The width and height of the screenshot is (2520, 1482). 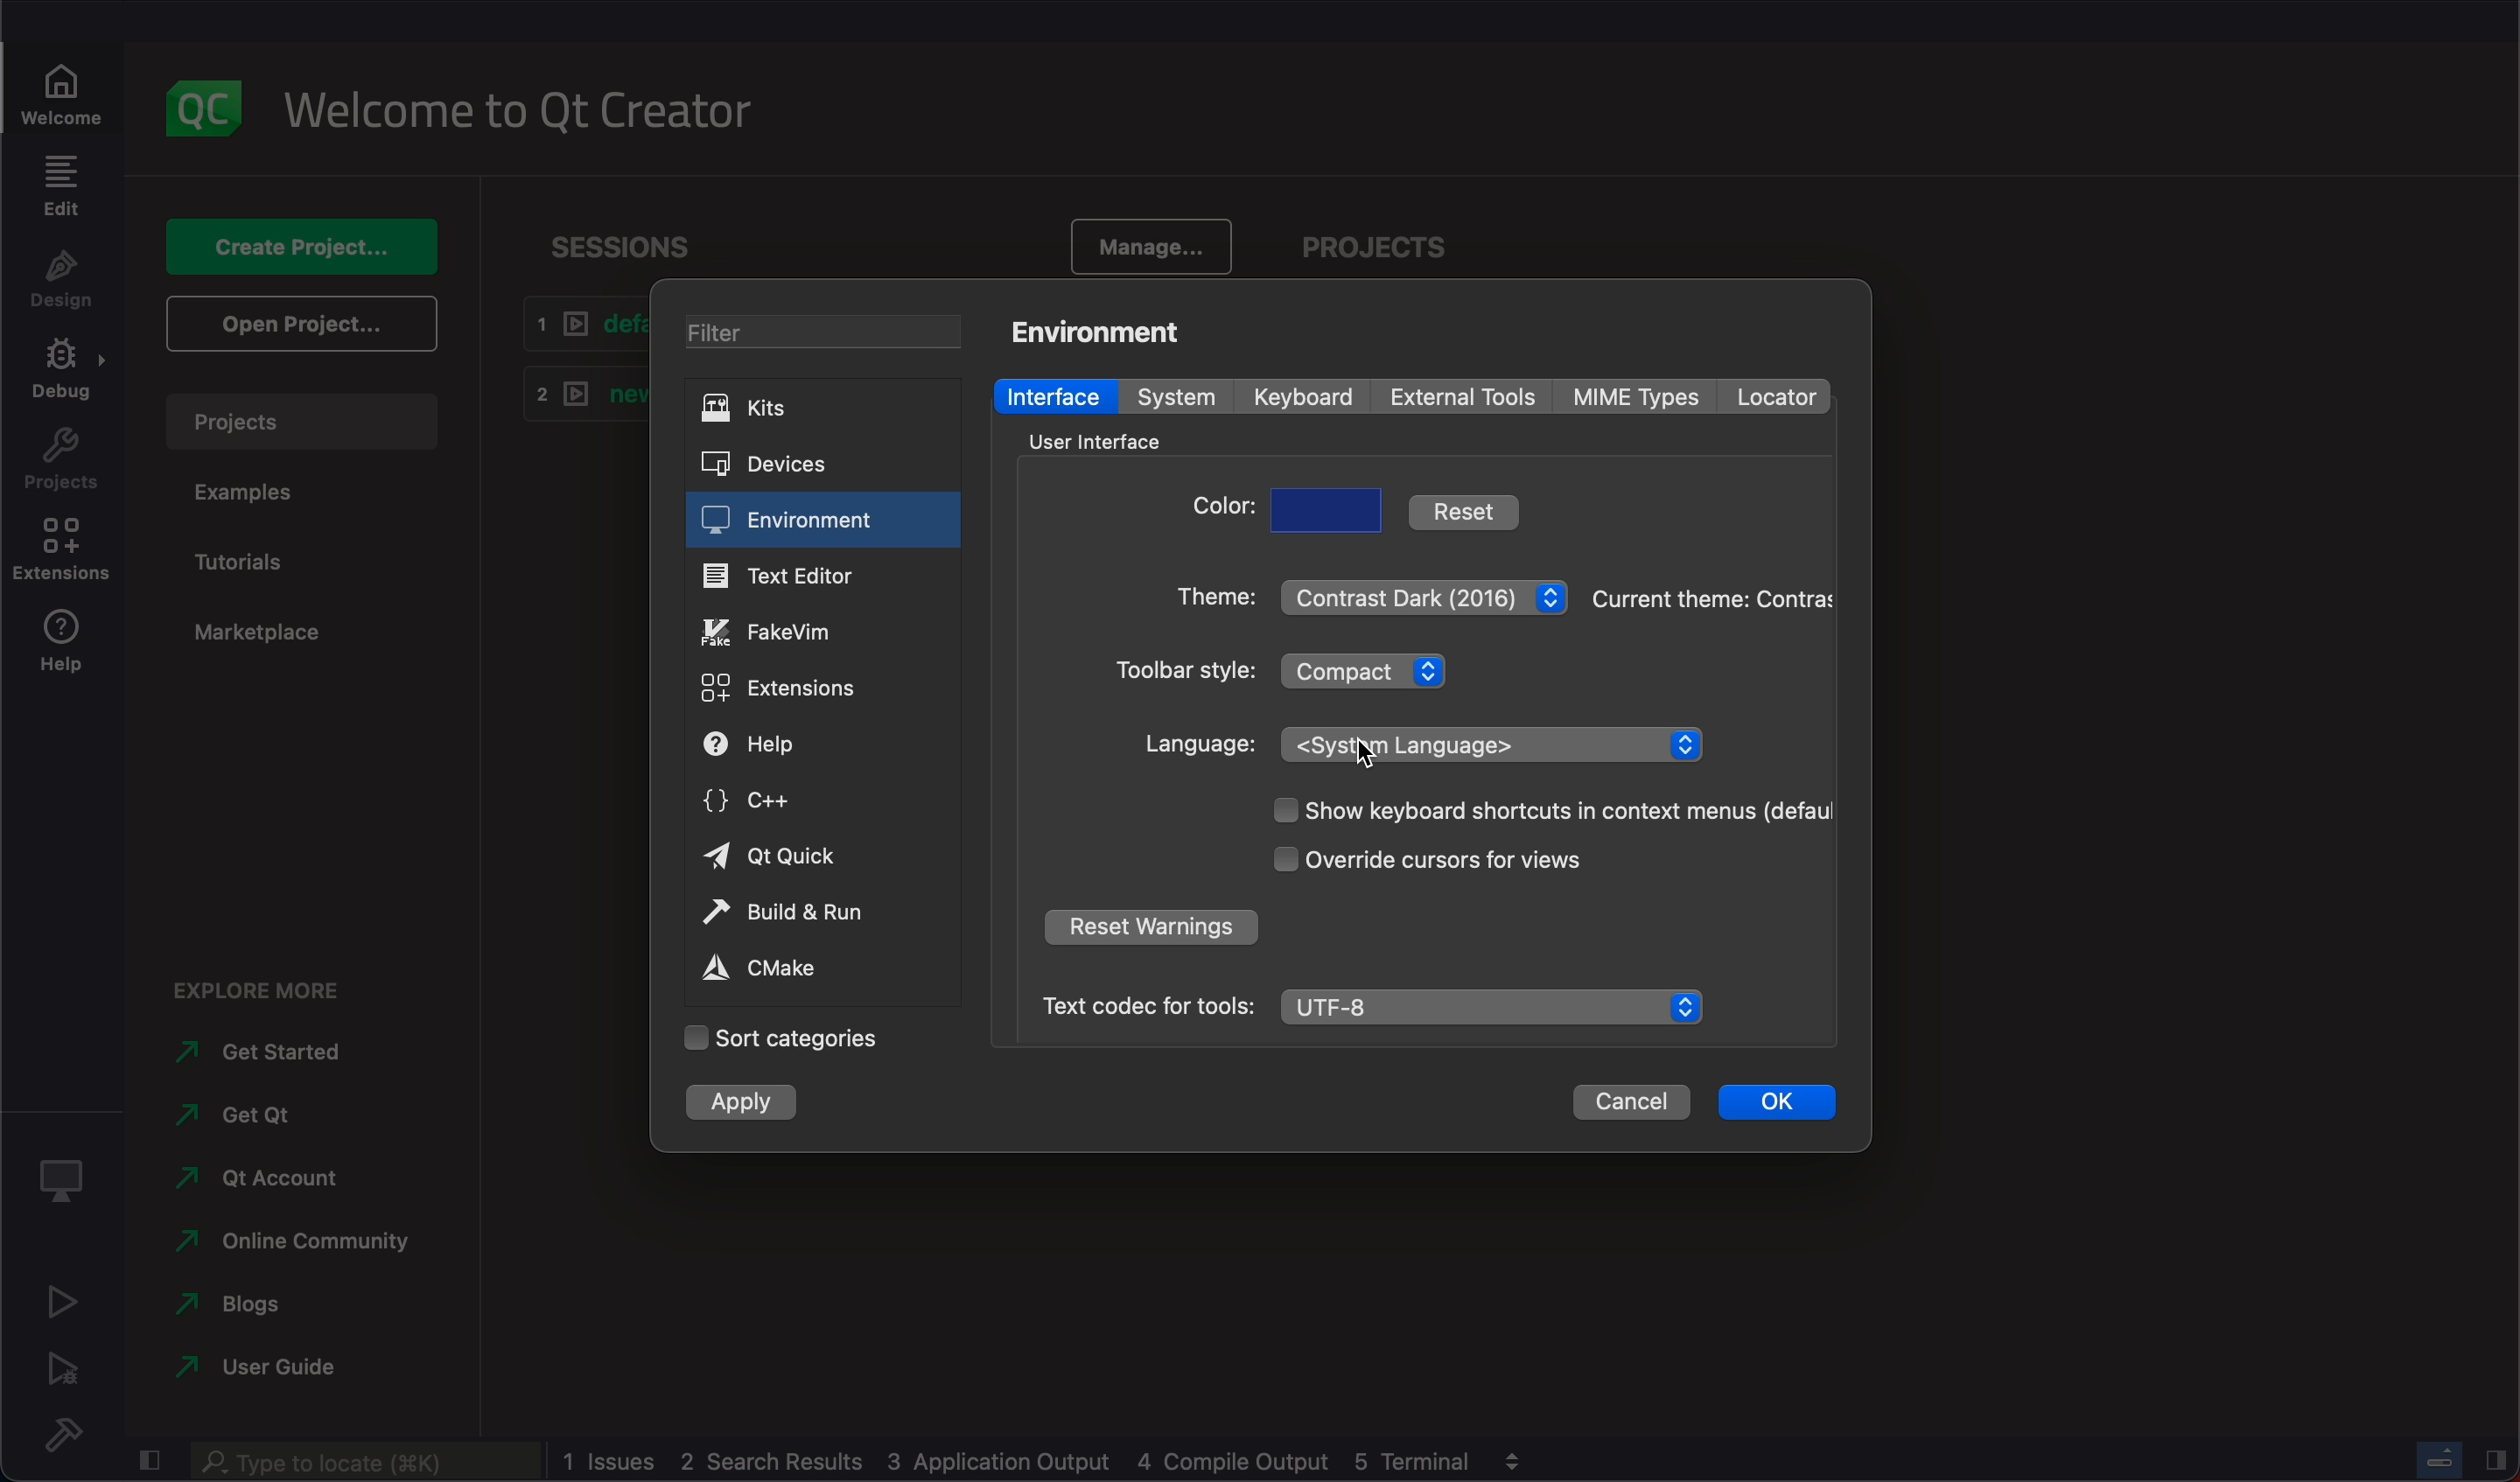 What do you see at coordinates (297, 324) in the screenshot?
I see `open` at bounding box center [297, 324].